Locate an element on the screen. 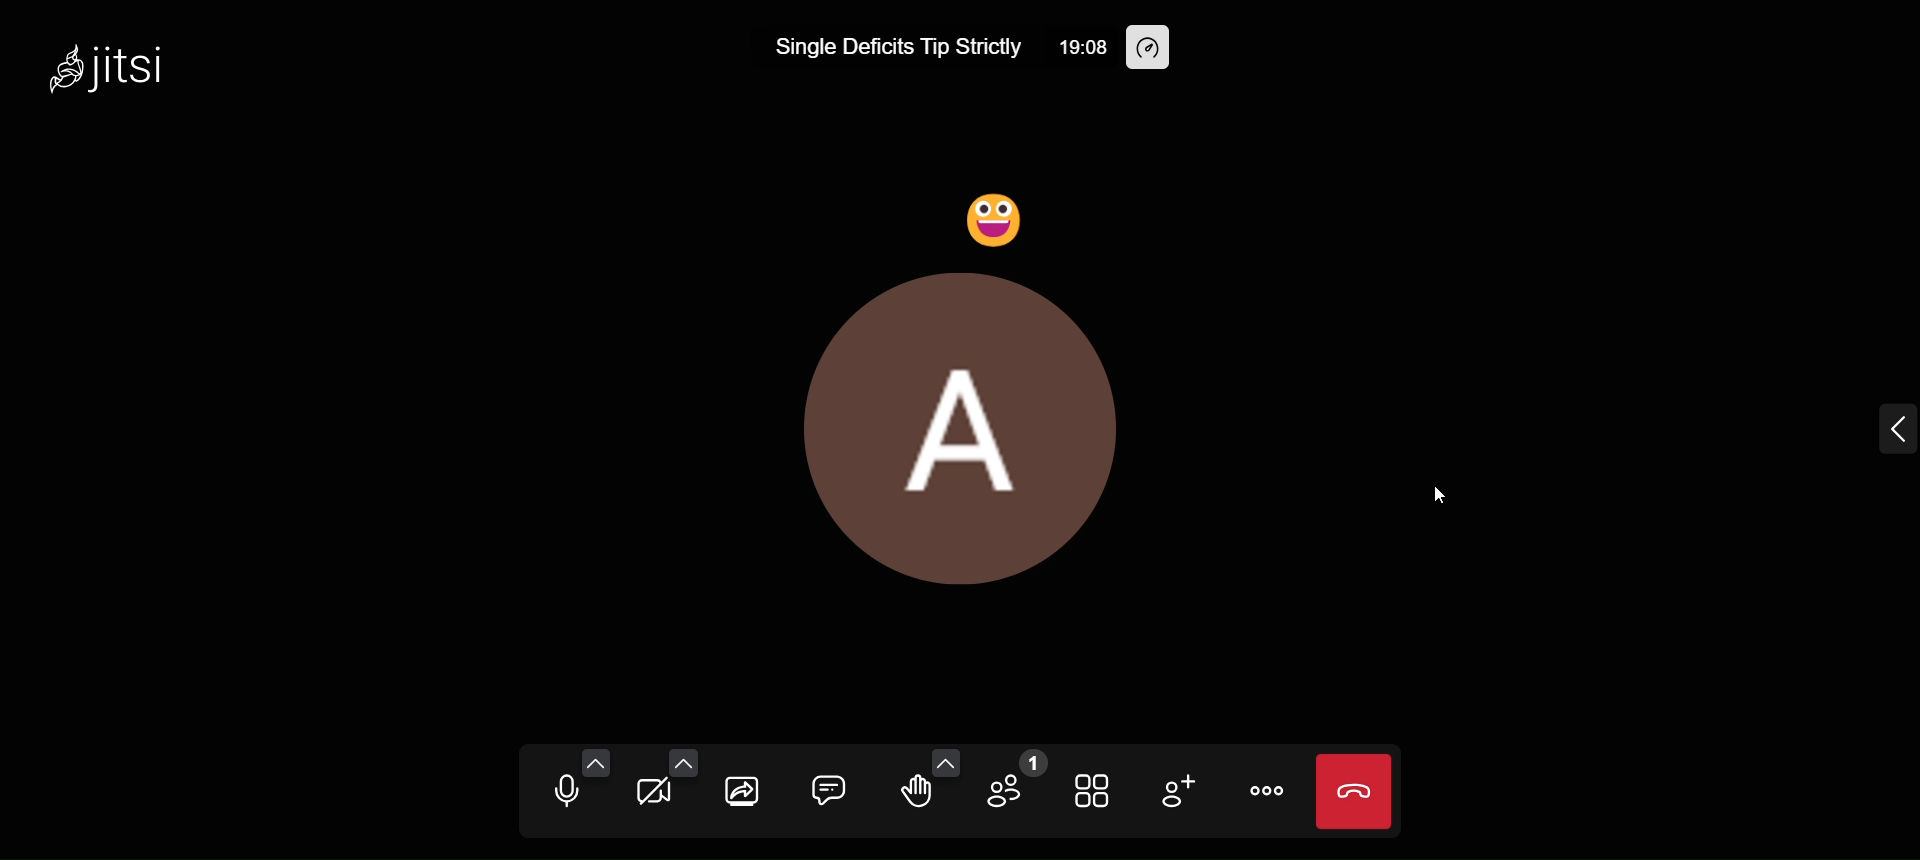 Image resolution: width=1920 pixels, height=860 pixels. 19:08 is located at coordinates (1085, 46).